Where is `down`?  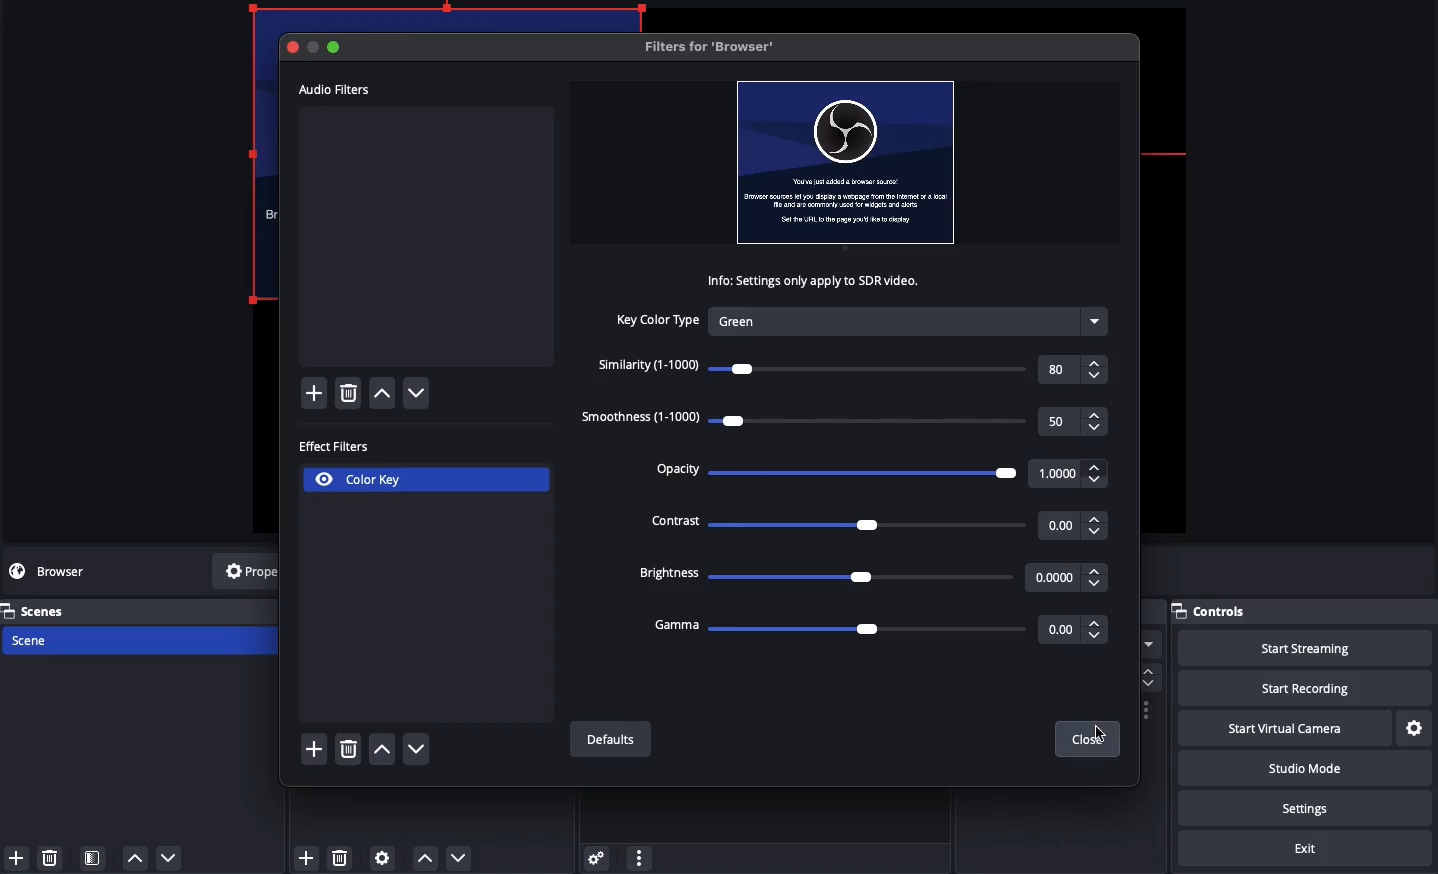
down is located at coordinates (421, 395).